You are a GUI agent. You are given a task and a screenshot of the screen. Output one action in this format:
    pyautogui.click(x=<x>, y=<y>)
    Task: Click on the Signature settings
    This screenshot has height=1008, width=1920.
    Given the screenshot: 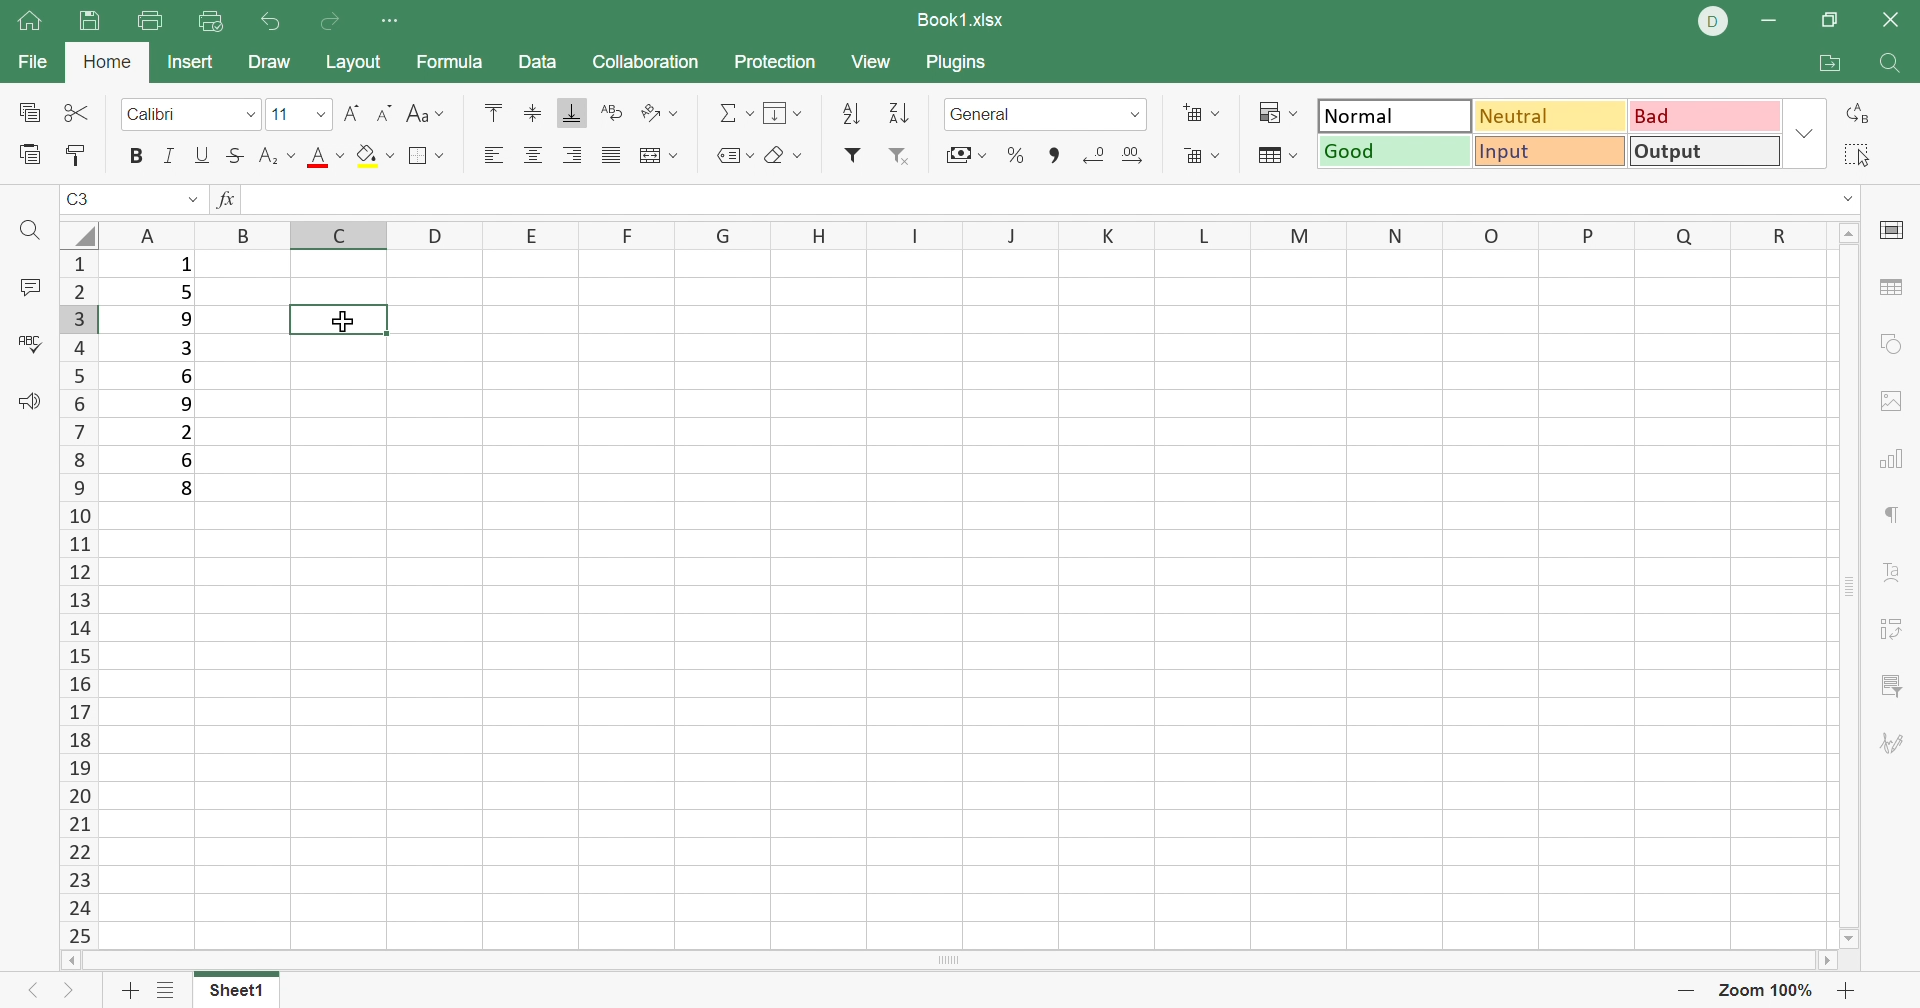 What is the action you would take?
    pyautogui.click(x=1895, y=748)
    